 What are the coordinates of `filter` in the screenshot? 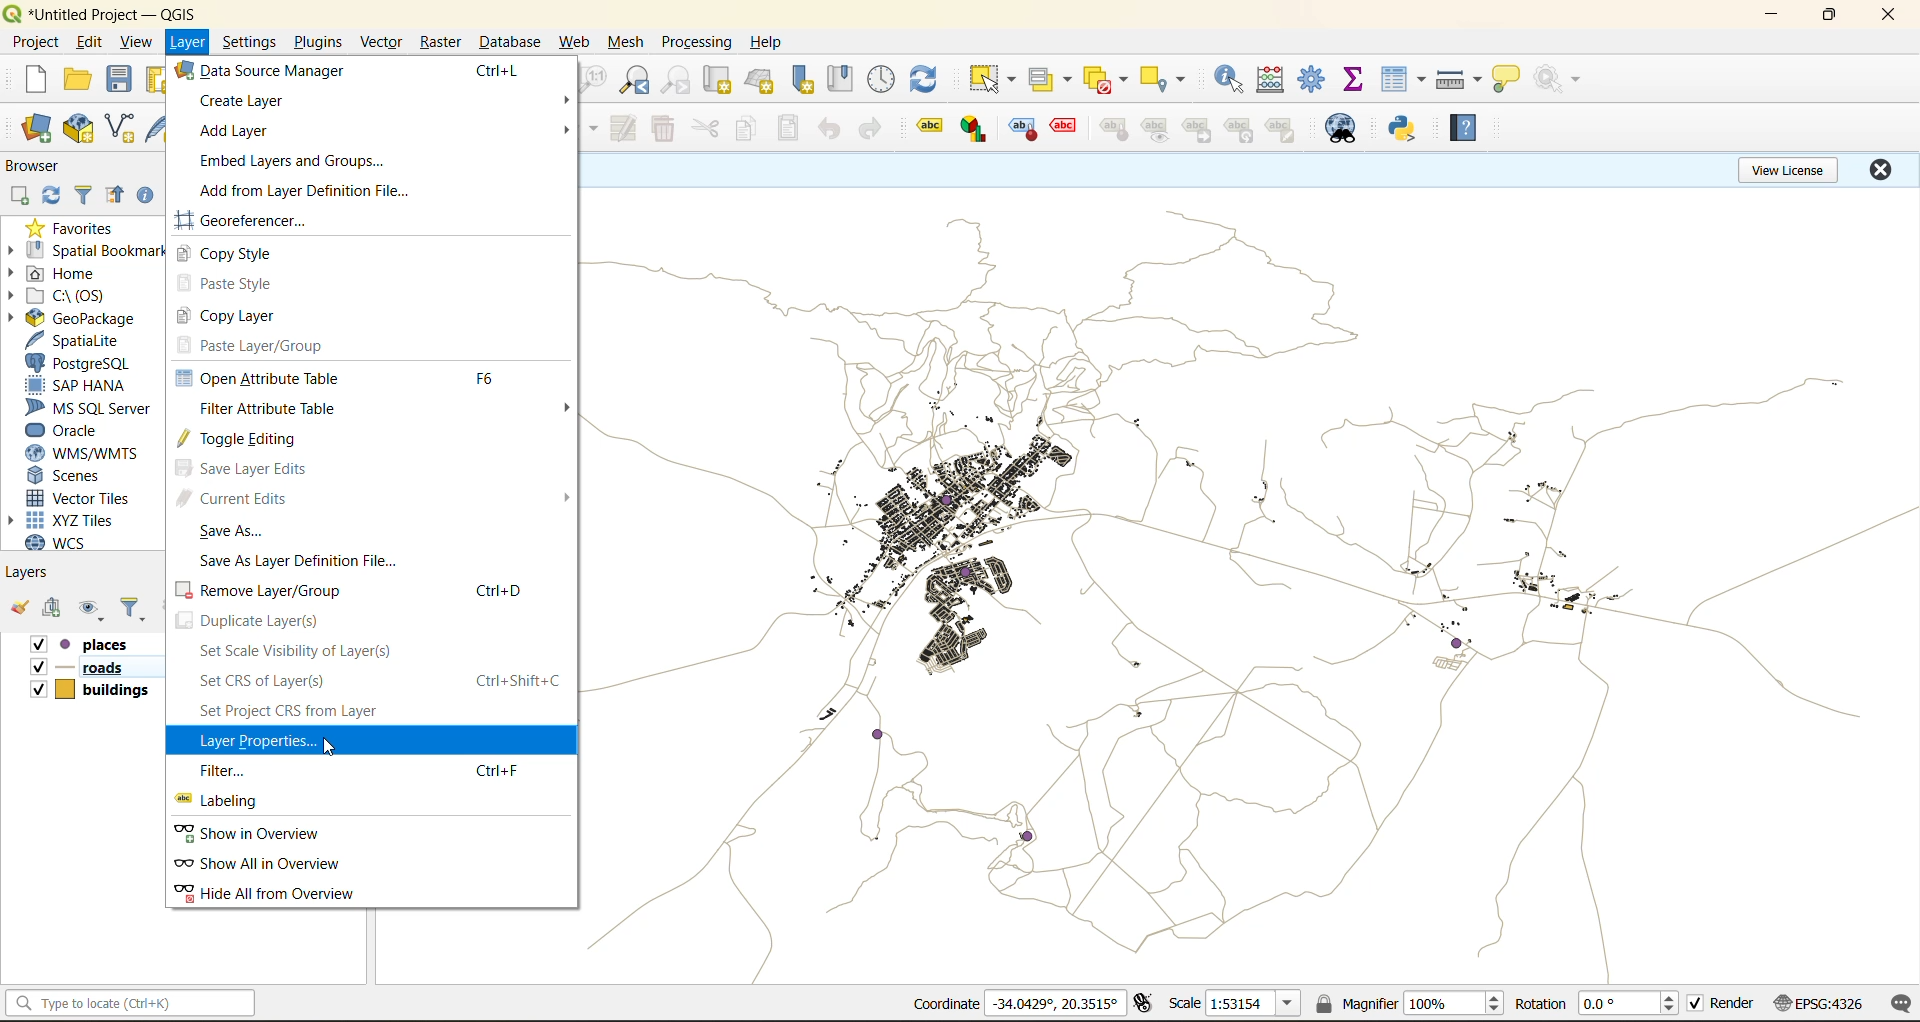 It's located at (87, 196).